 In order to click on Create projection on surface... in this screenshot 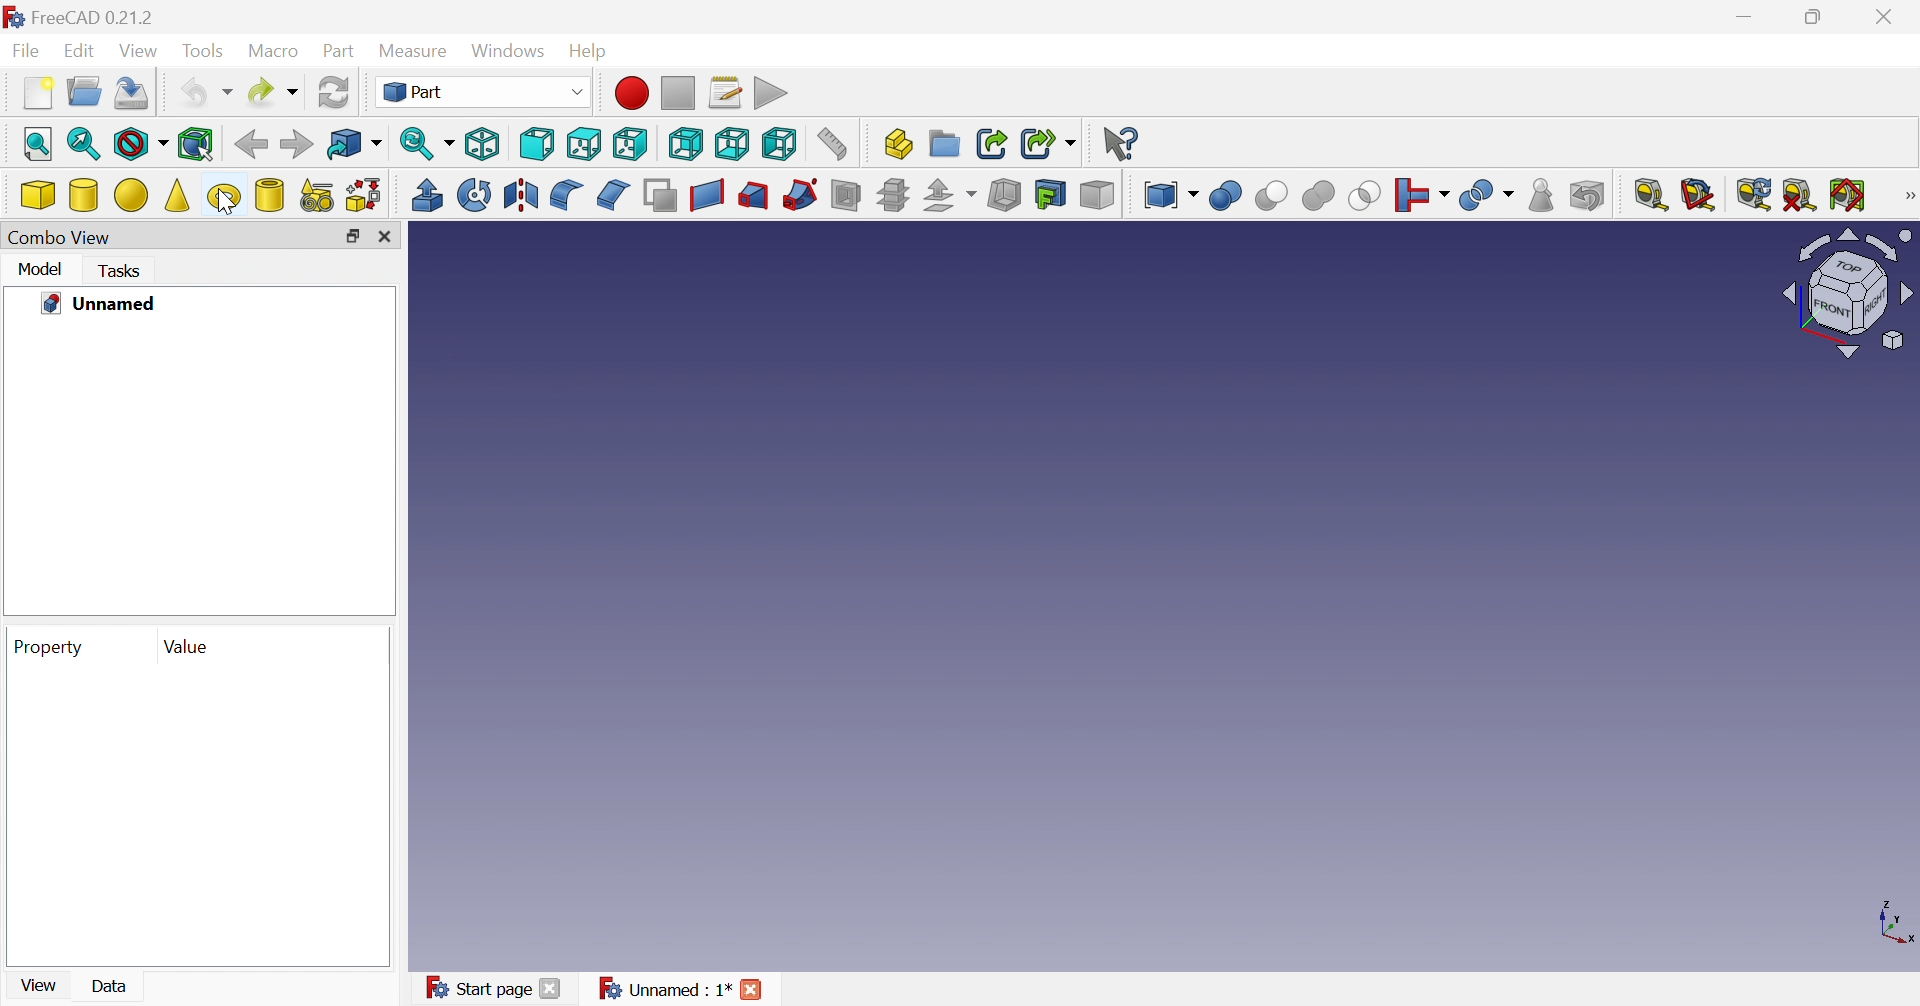, I will do `click(1052, 195)`.